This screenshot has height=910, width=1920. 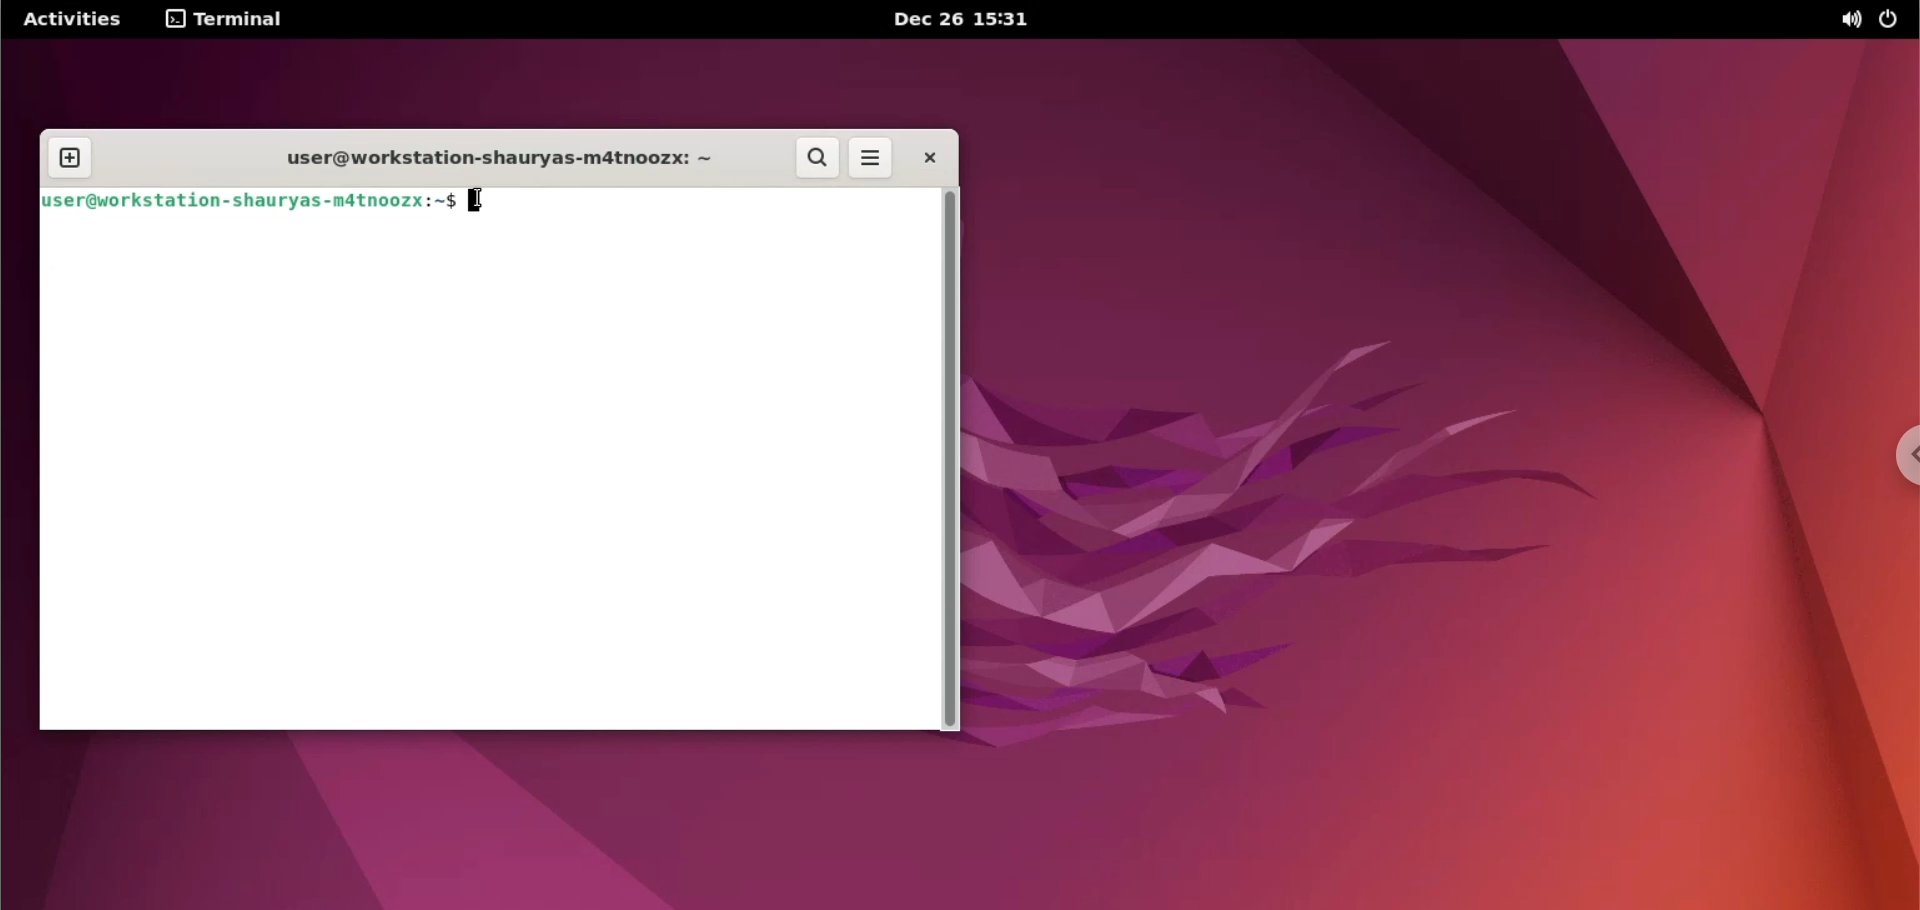 I want to click on search, so click(x=815, y=159).